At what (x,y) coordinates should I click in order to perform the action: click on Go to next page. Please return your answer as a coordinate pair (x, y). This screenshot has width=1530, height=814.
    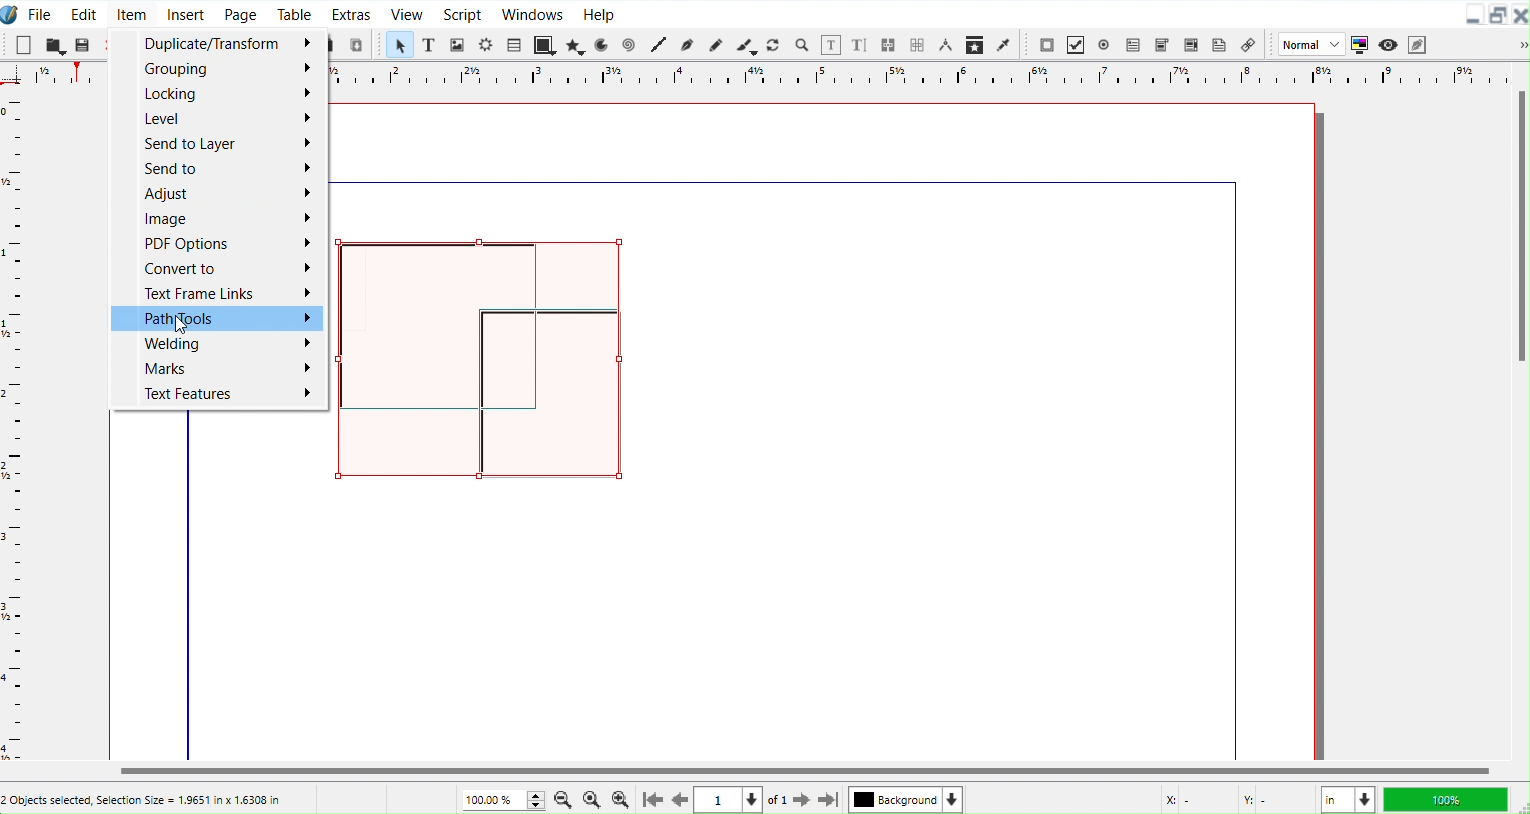
    Looking at the image, I should click on (804, 801).